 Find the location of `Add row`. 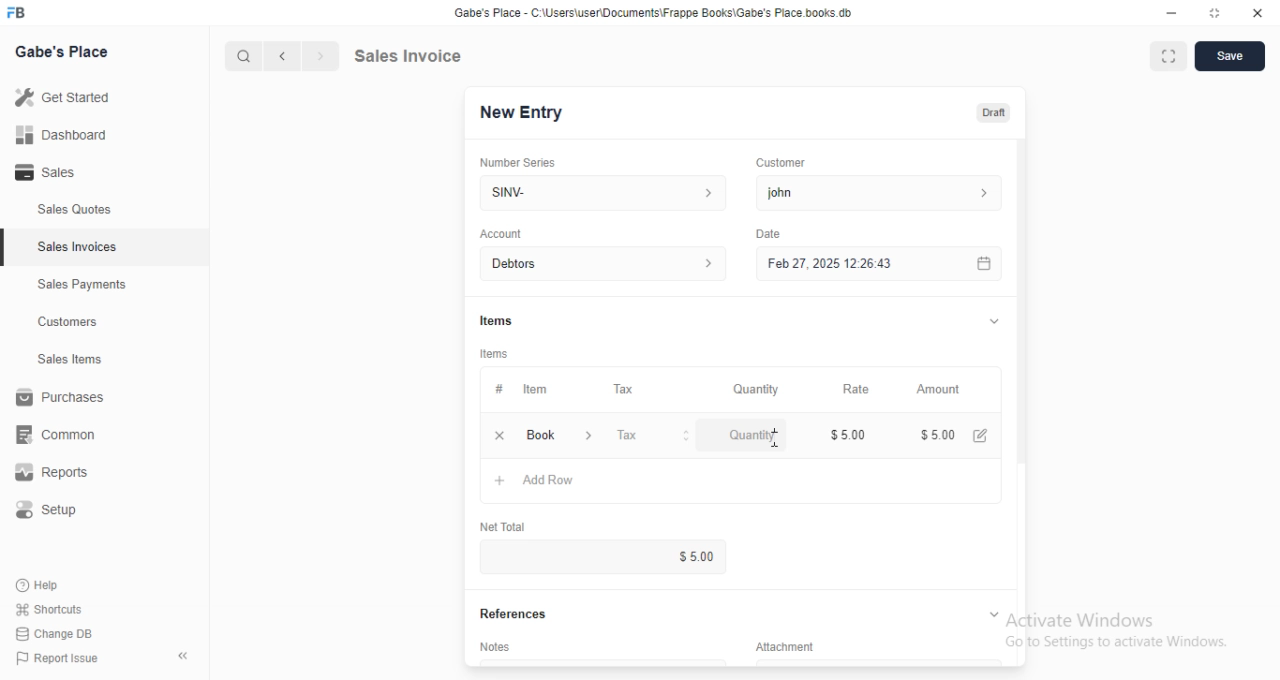

Add row is located at coordinates (533, 480).